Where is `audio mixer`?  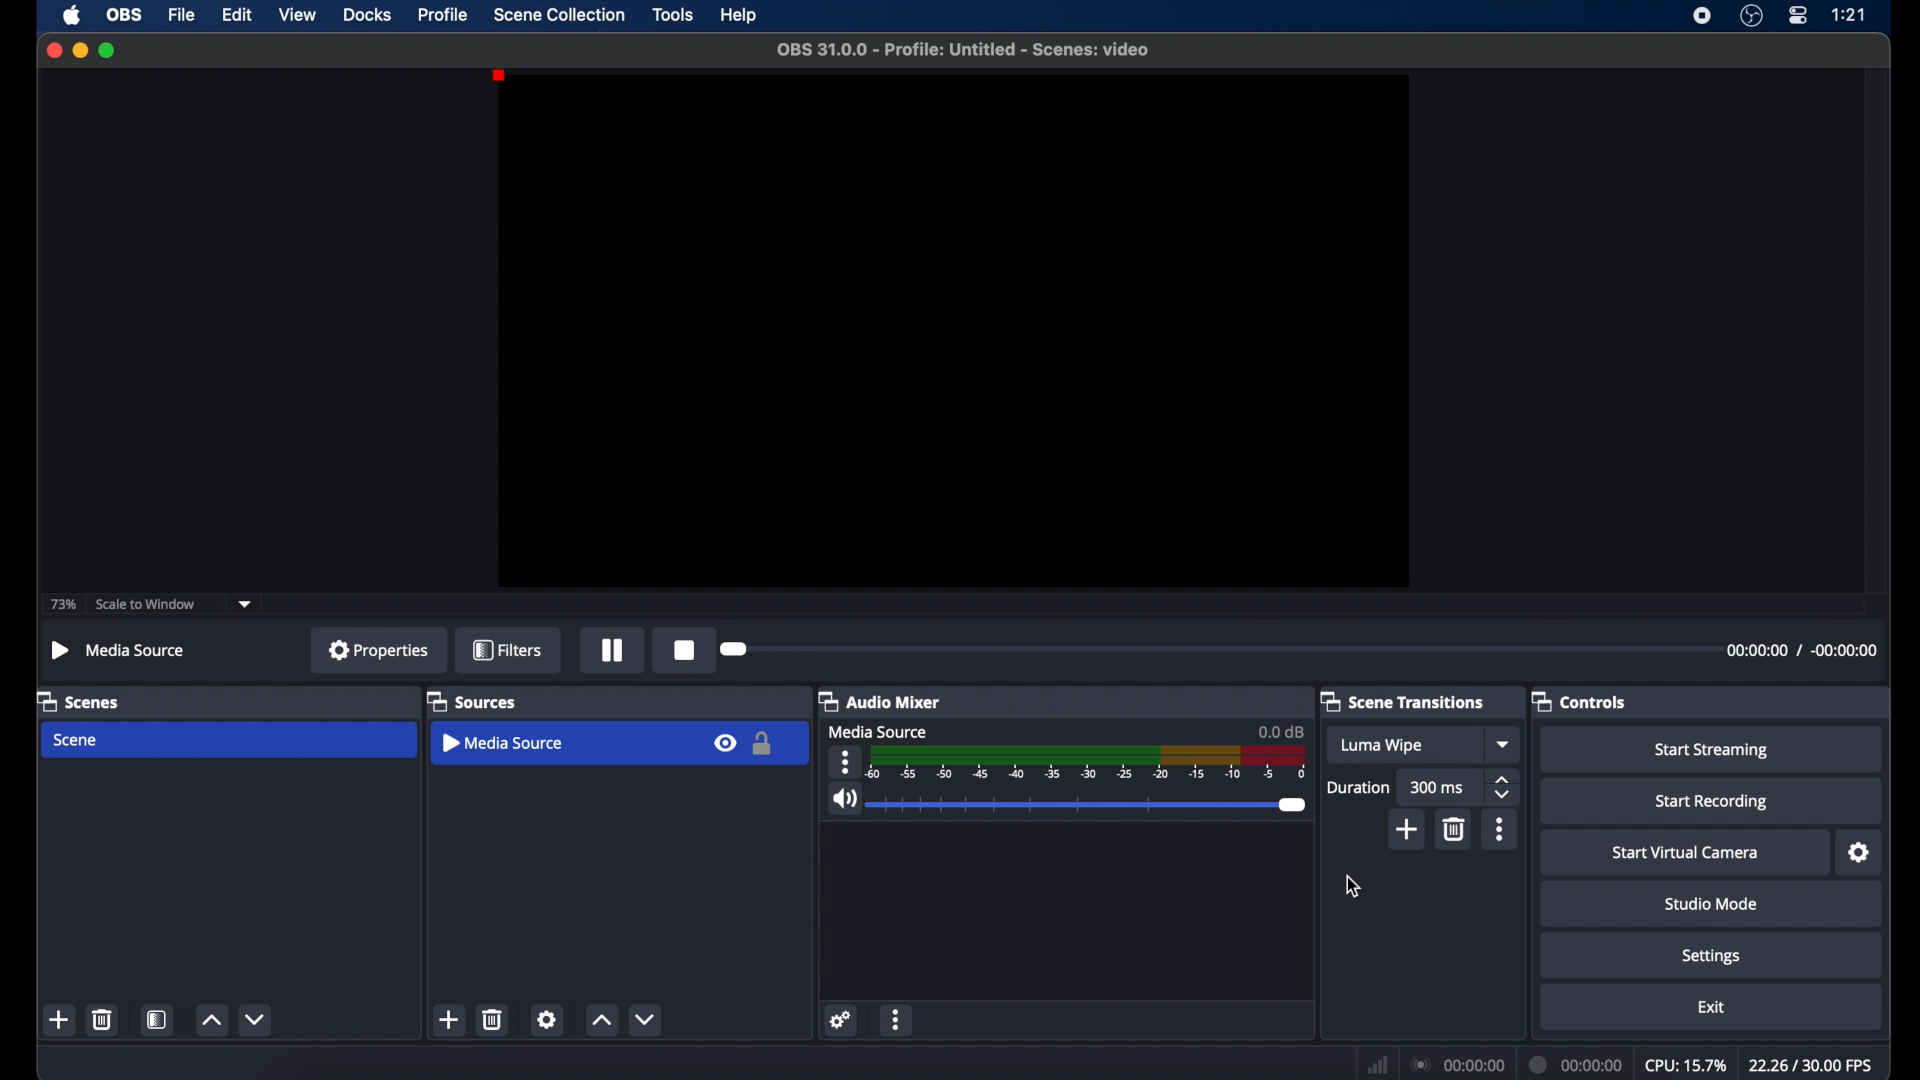
audio mixer is located at coordinates (881, 702).